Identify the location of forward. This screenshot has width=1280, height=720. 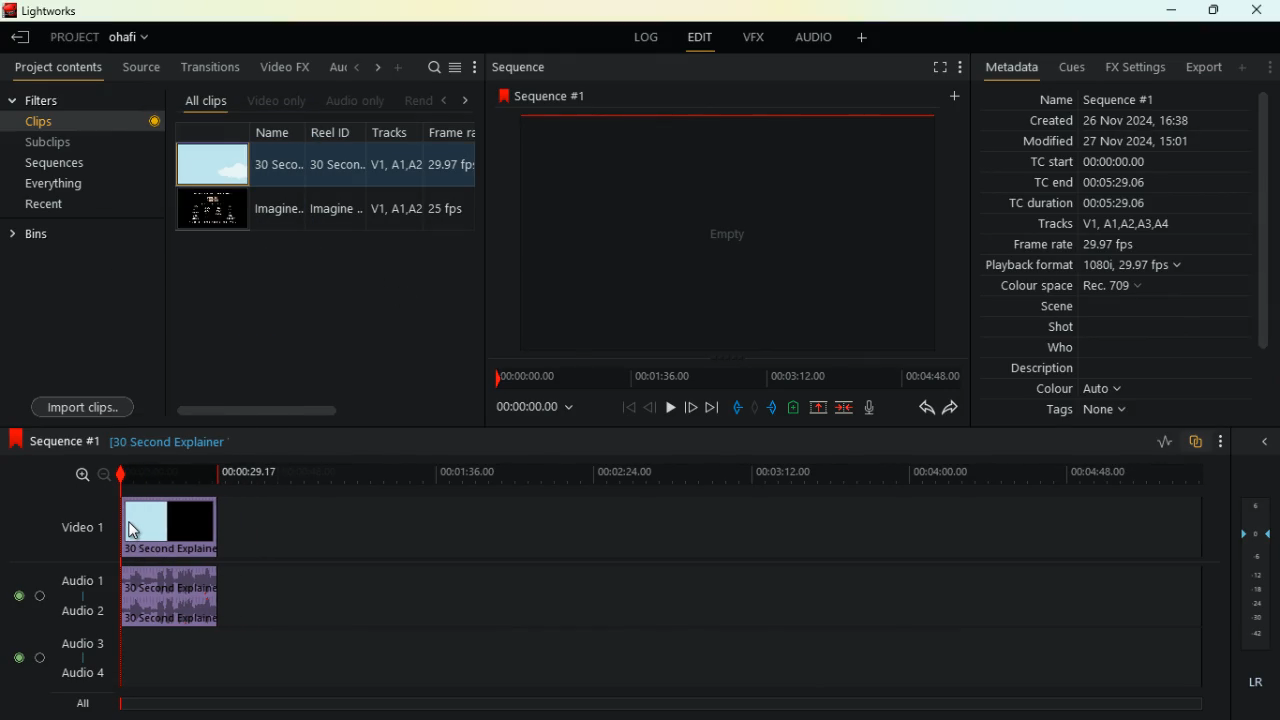
(951, 410).